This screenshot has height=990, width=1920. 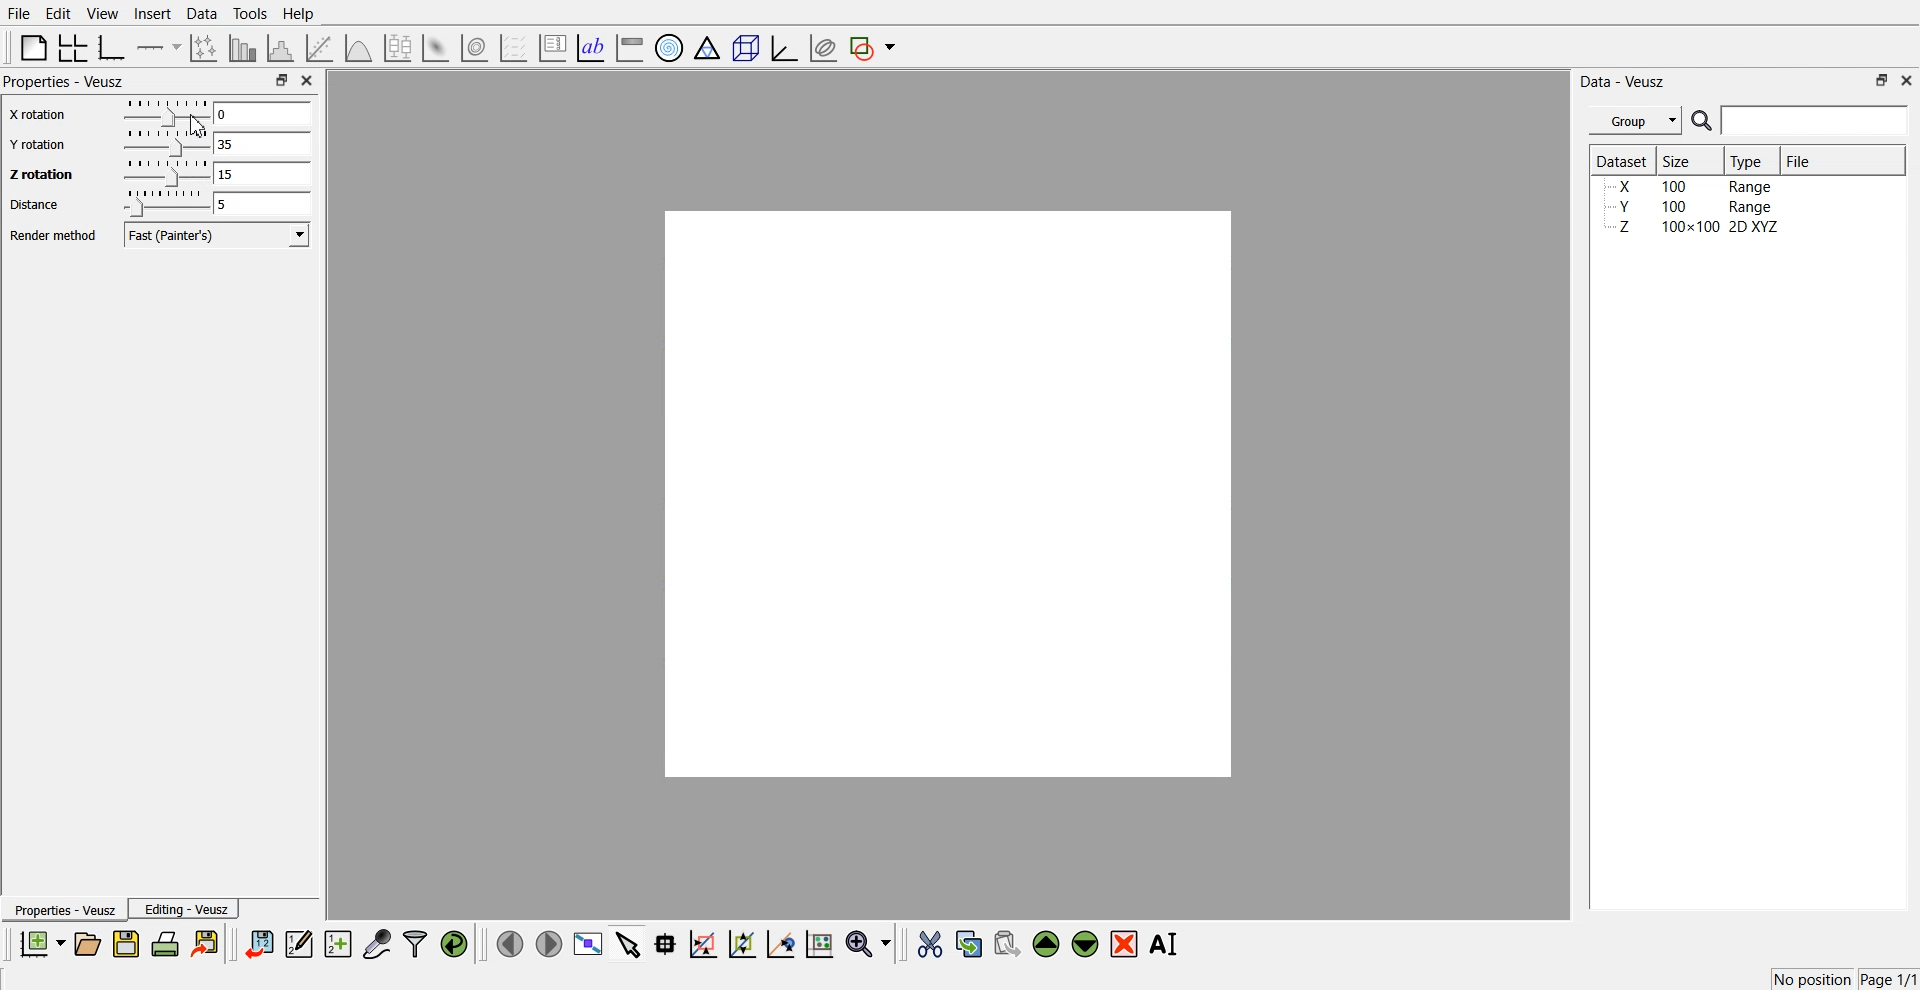 What do you see at coordinates (278, 49) in the screenshot?
I see `Histogram of dataset` at bounding box center [278, 49].